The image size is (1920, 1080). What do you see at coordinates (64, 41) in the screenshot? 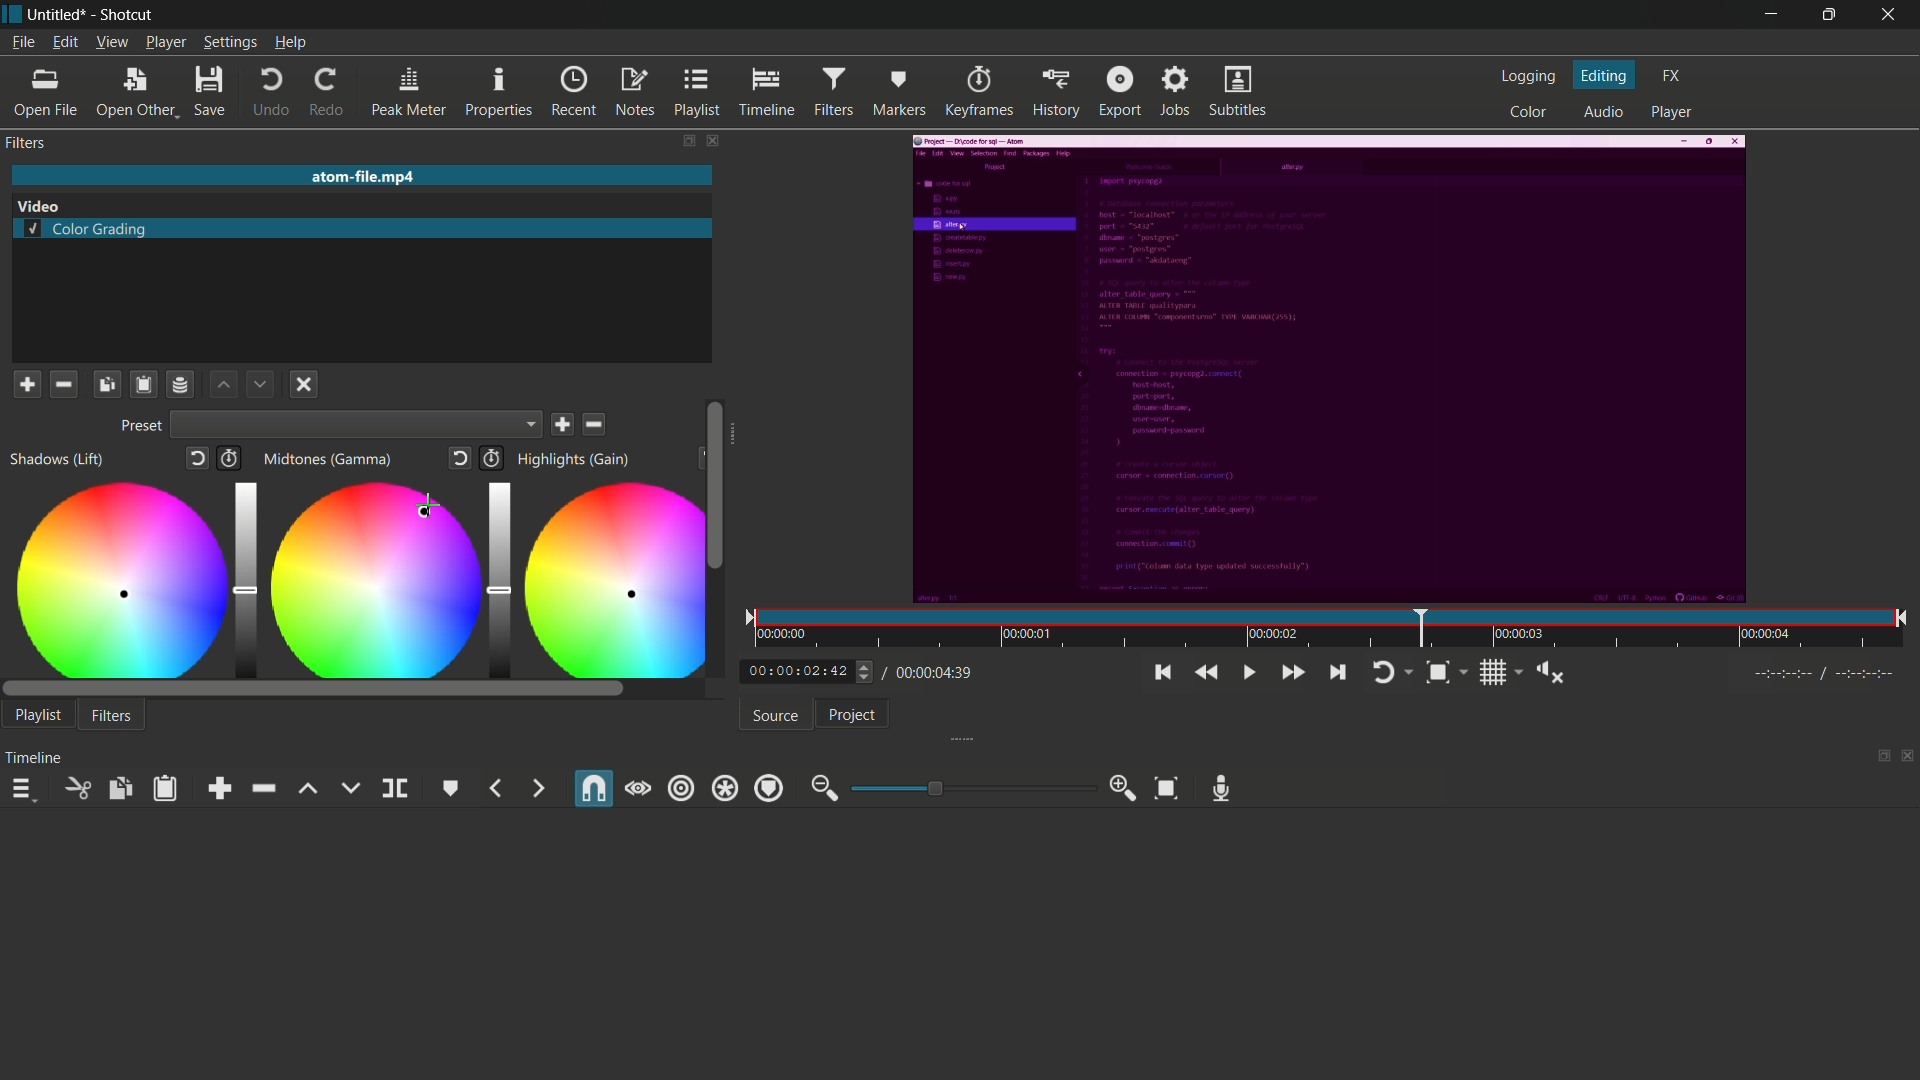
I see `edit menu` at bounding box center [64, 41].